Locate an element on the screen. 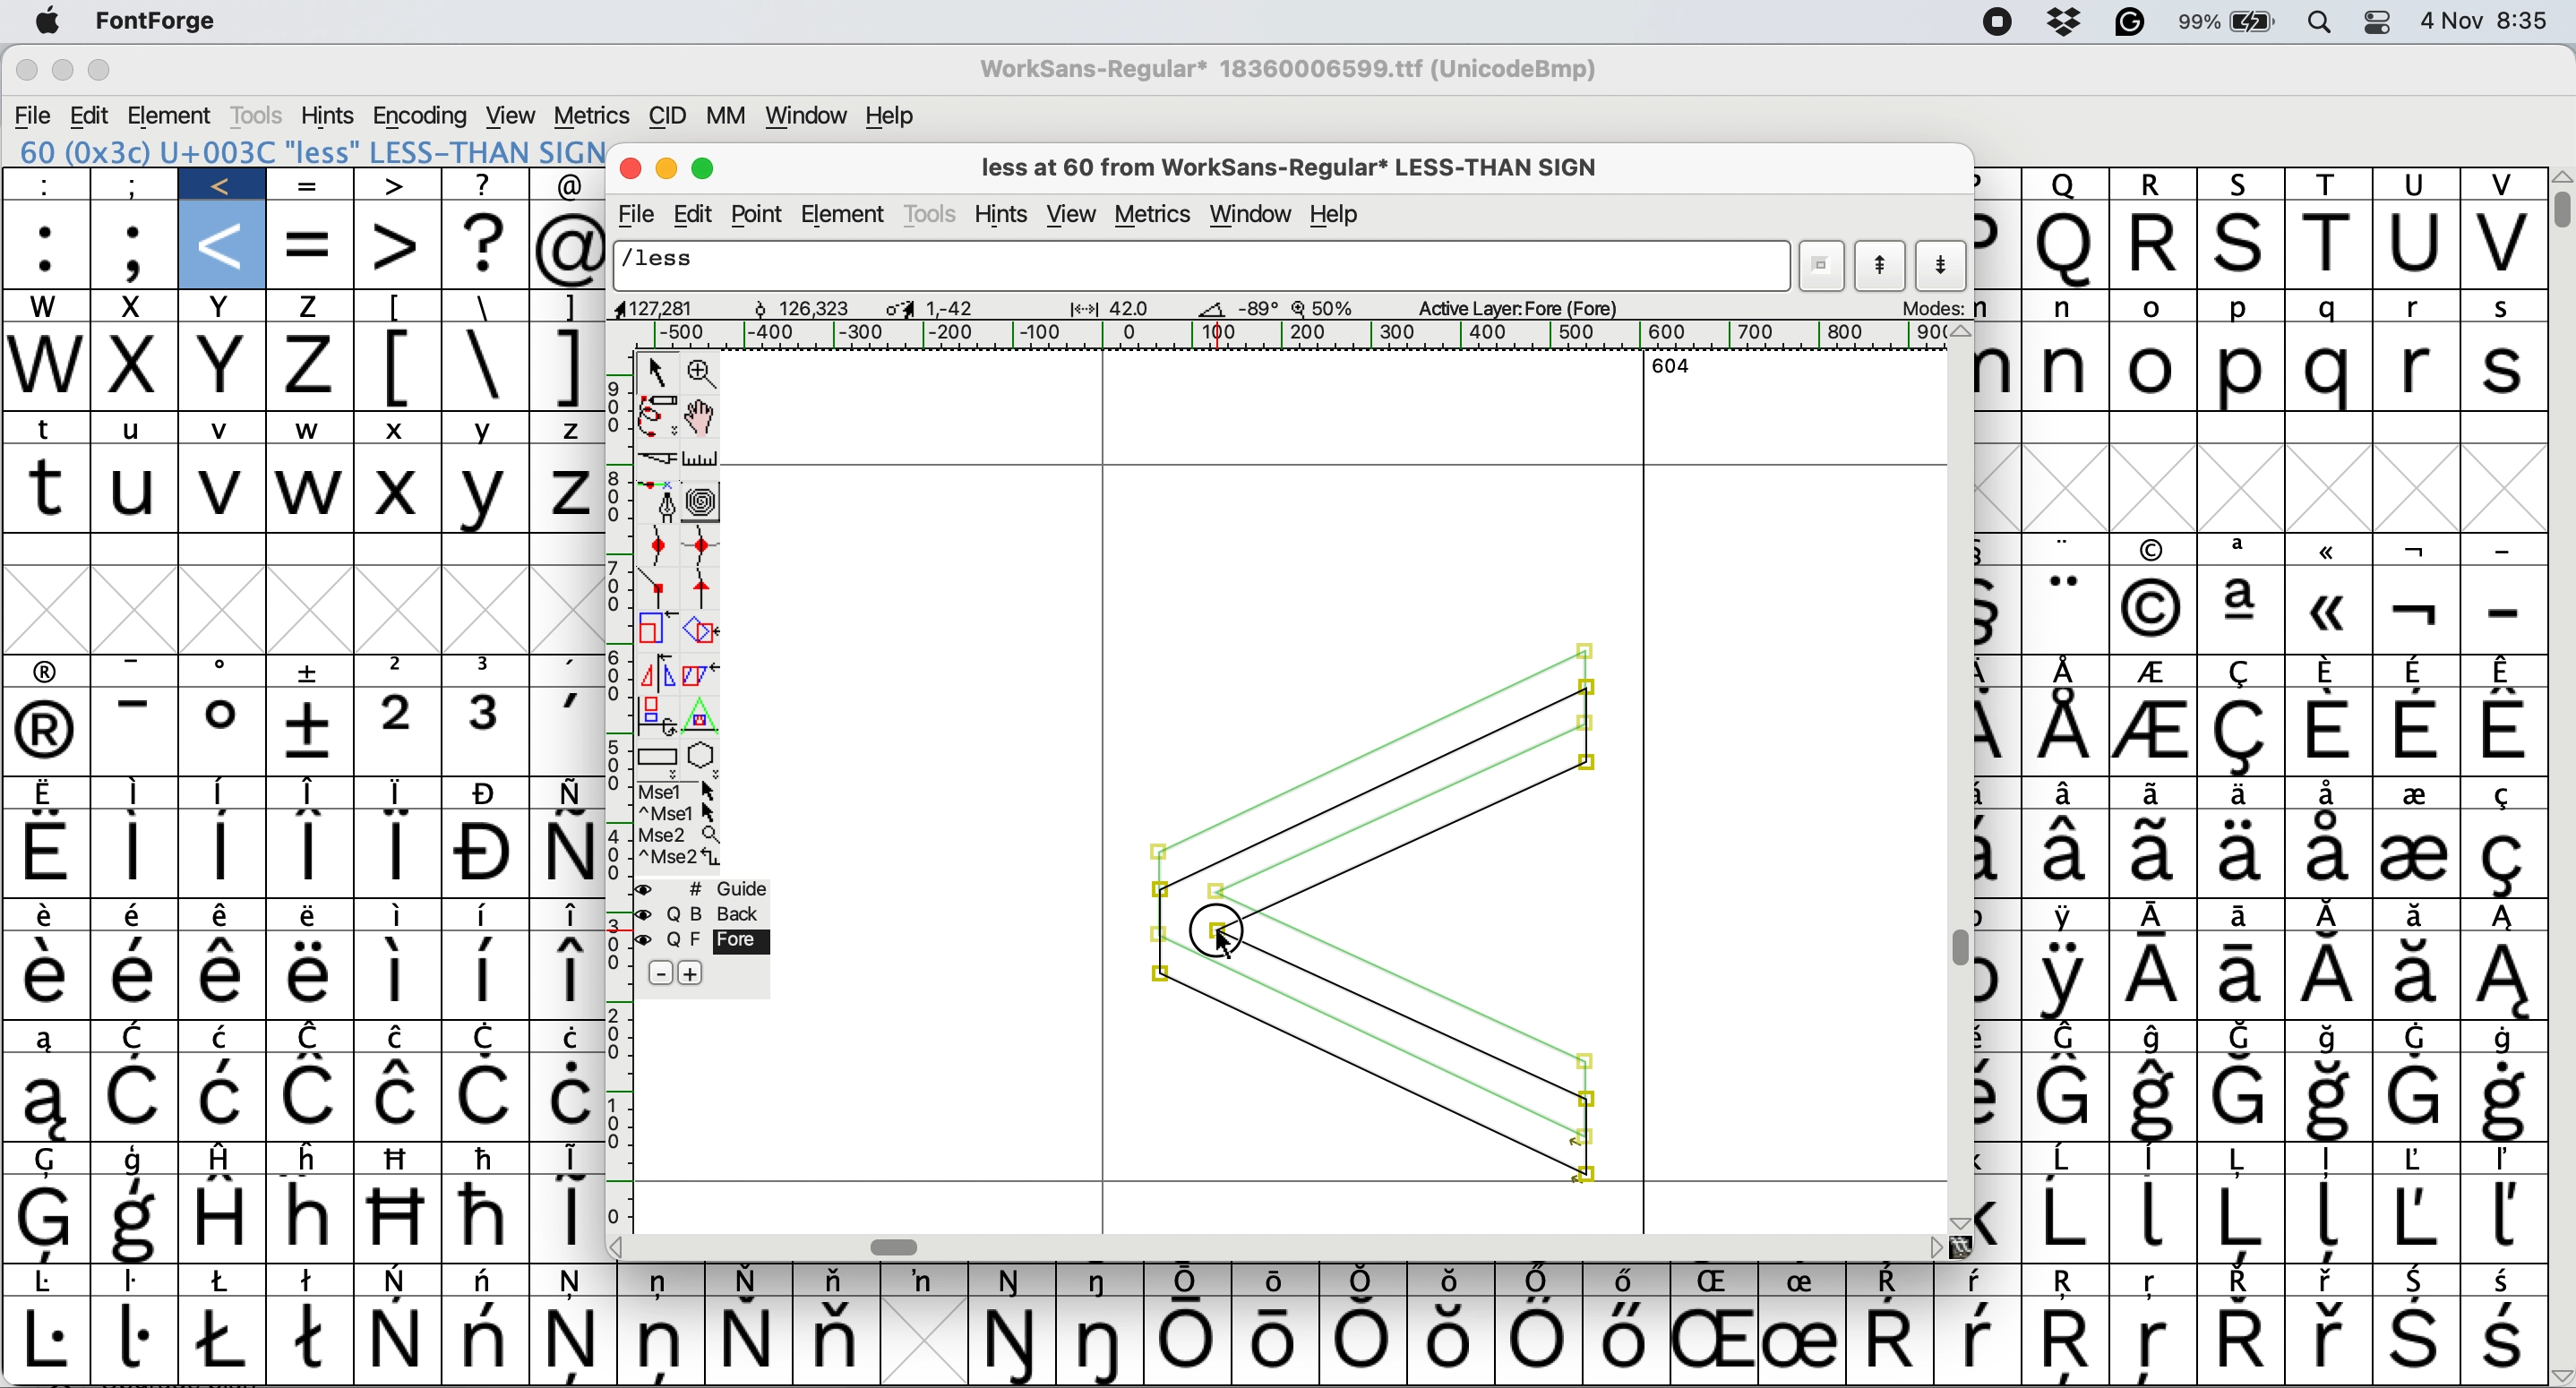  Symbol is located at coordinates (487, 1338).